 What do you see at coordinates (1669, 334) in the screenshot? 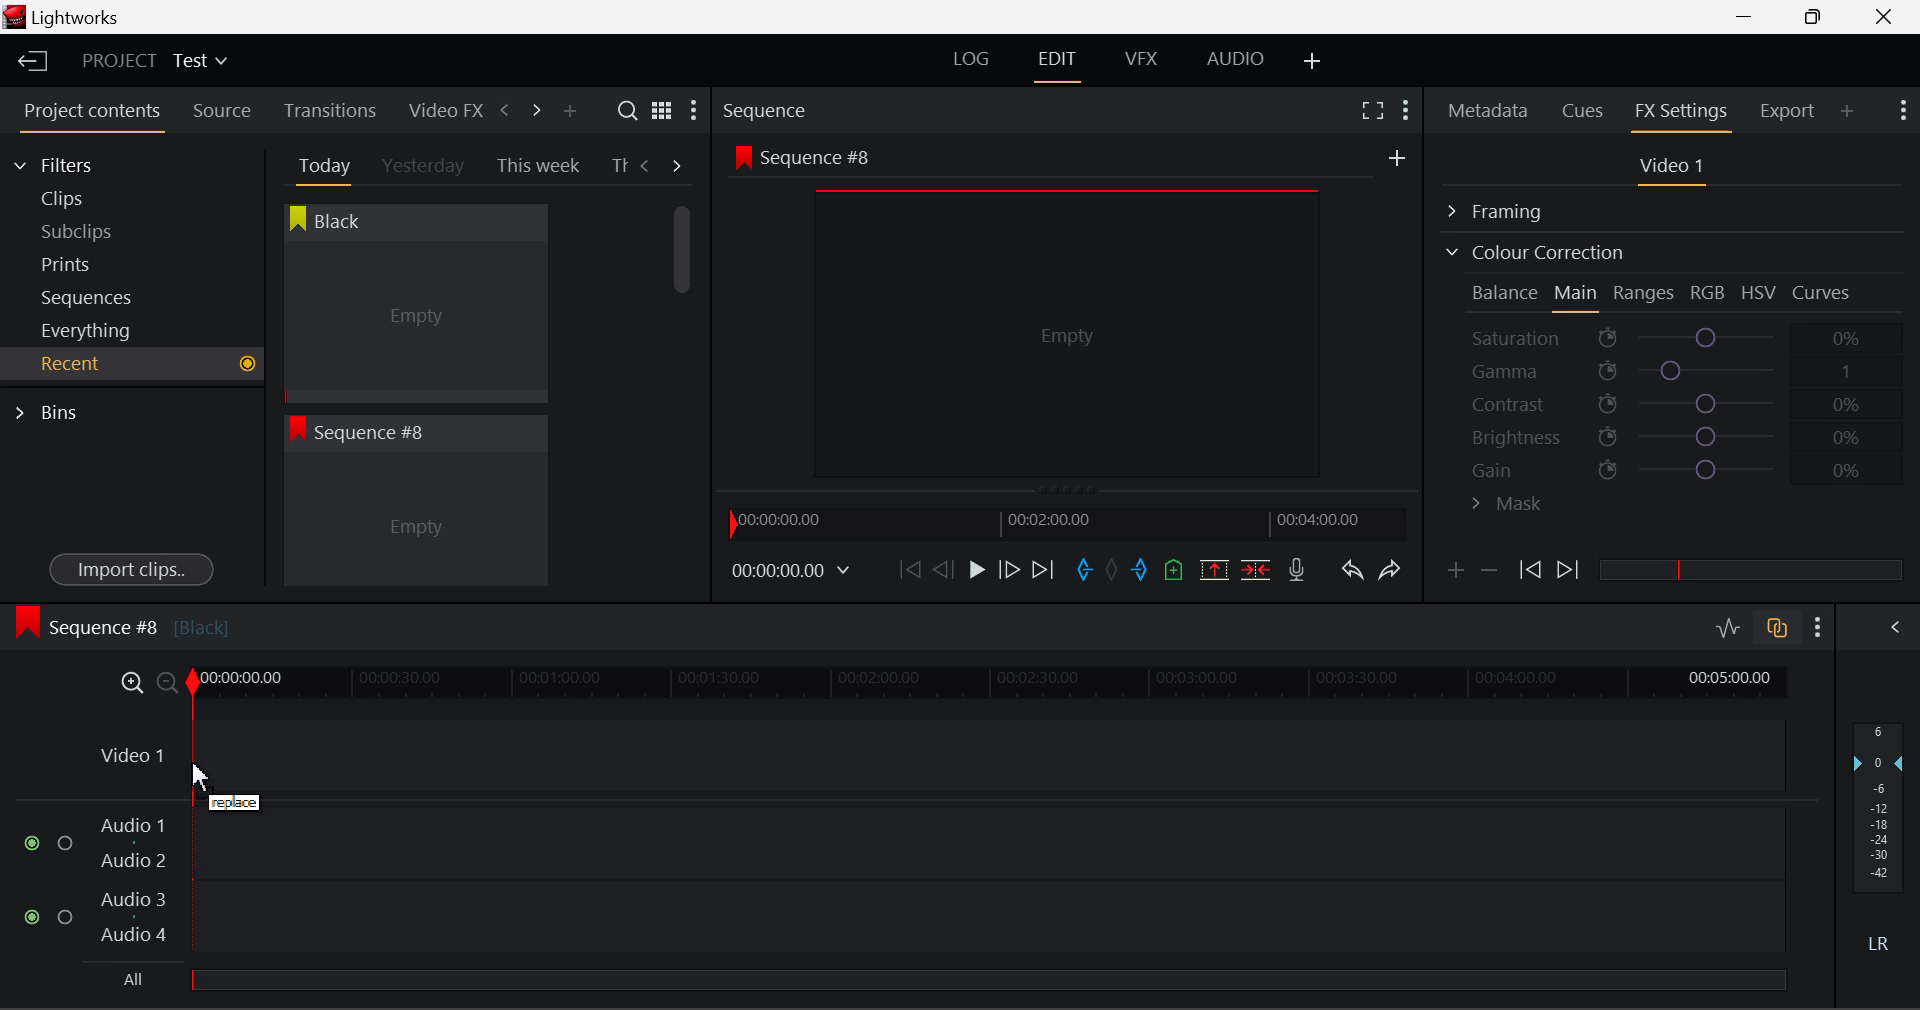
I see `Saturation` at bounding box center [1669, 334].